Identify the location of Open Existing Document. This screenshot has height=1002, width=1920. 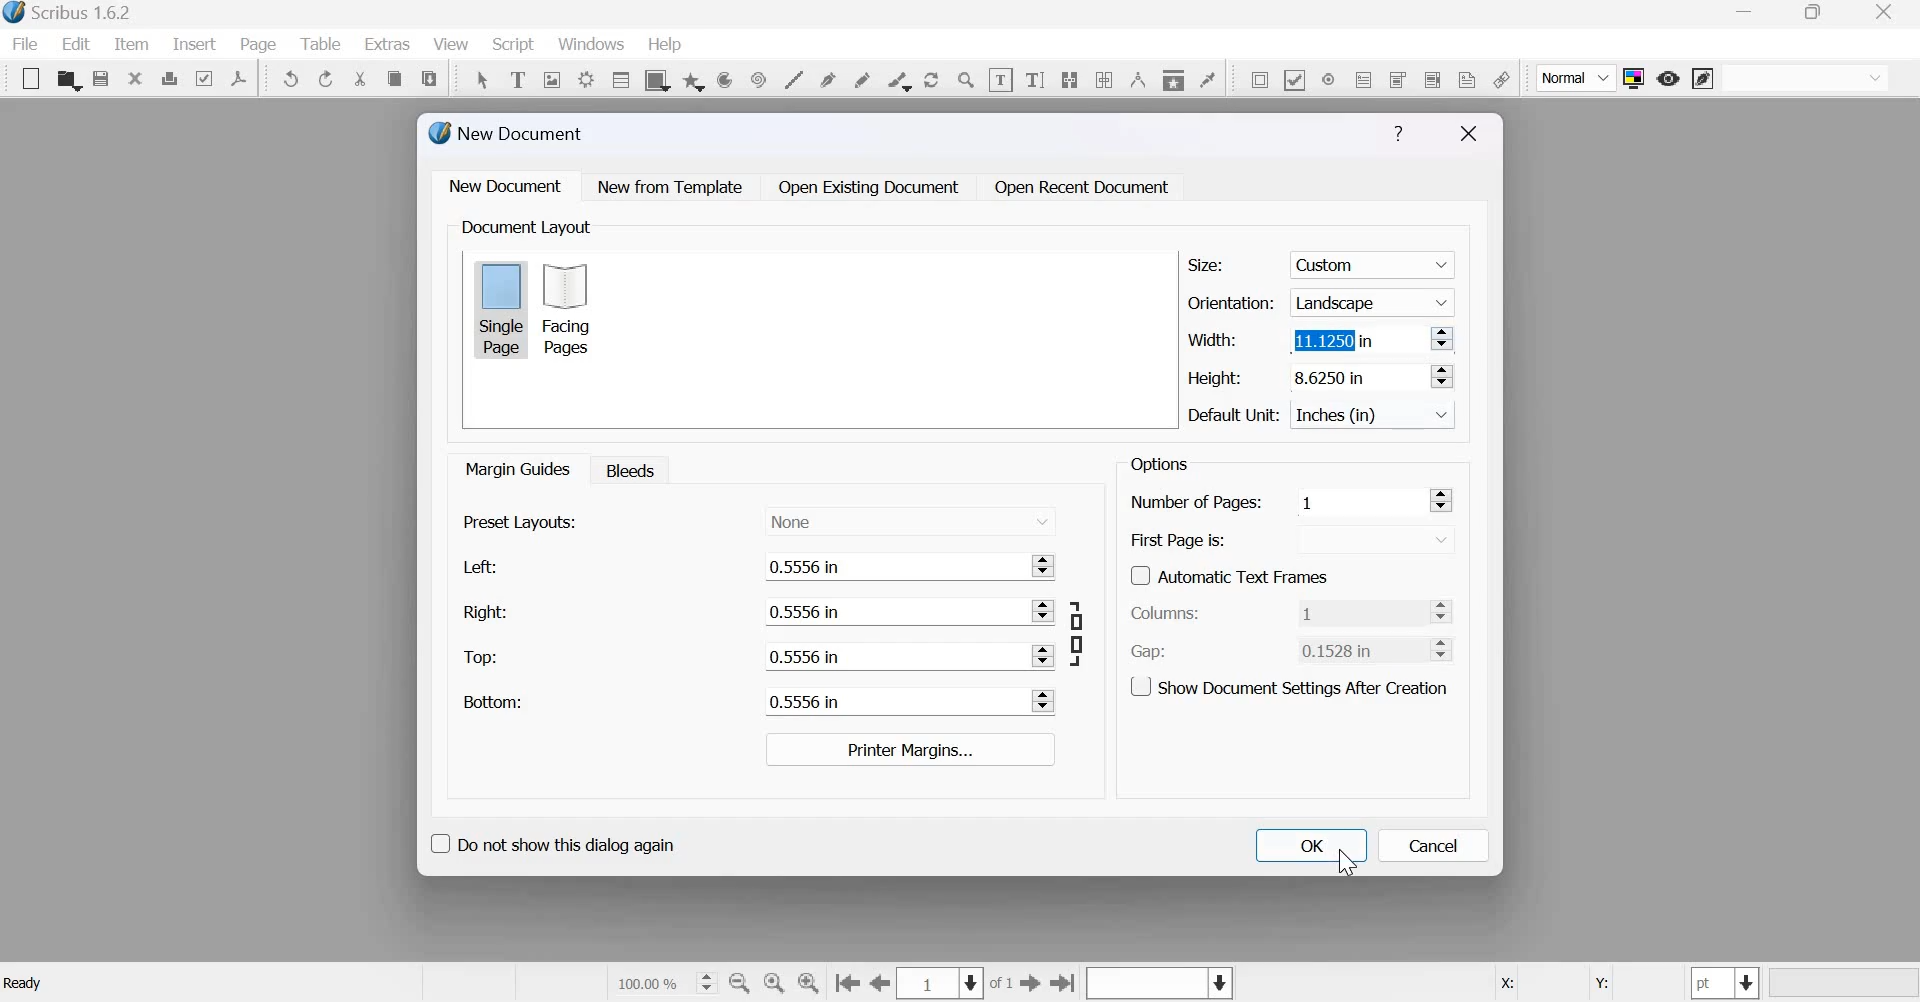
(867, 187).